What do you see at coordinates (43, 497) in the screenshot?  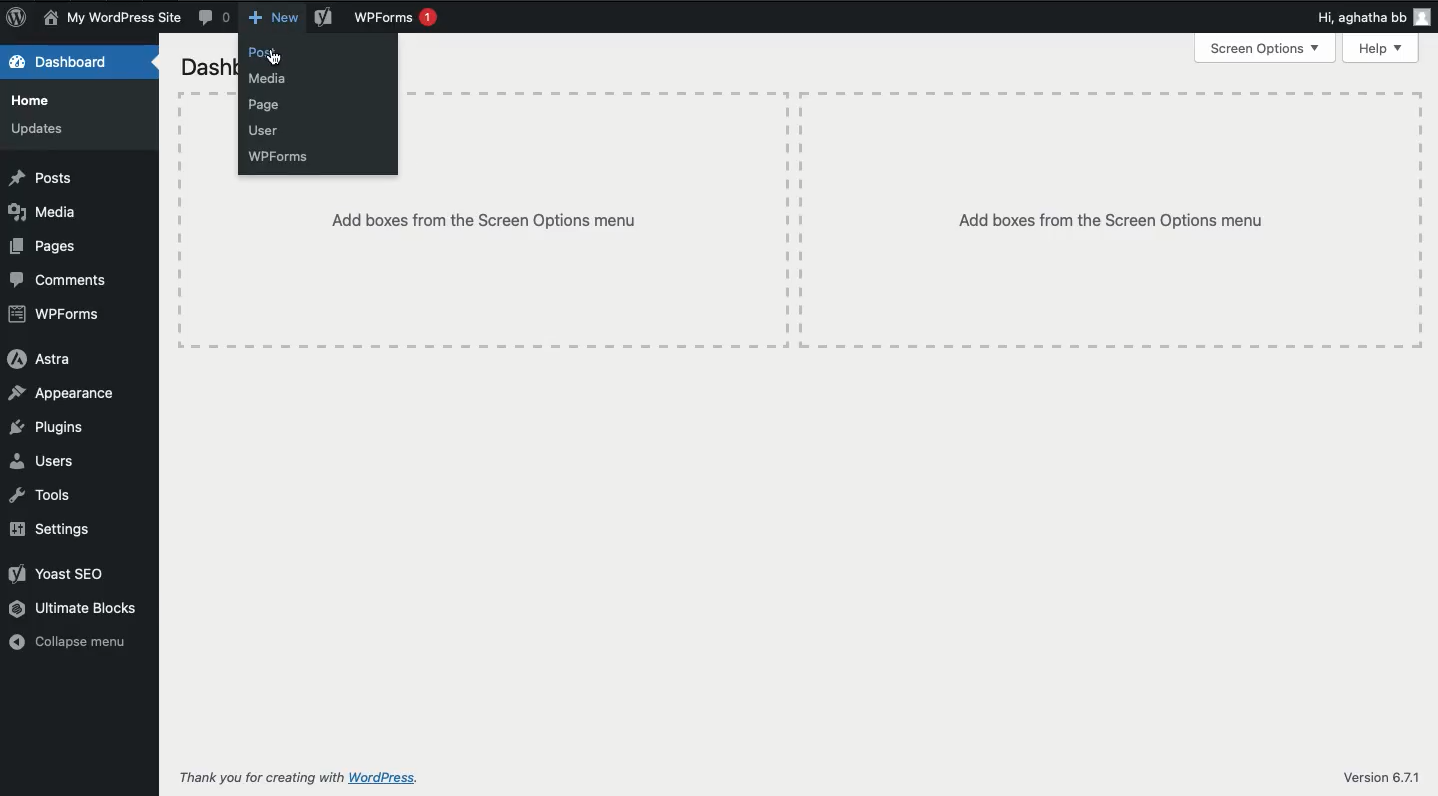 I see `Tools` at bounding box center [43, 497].